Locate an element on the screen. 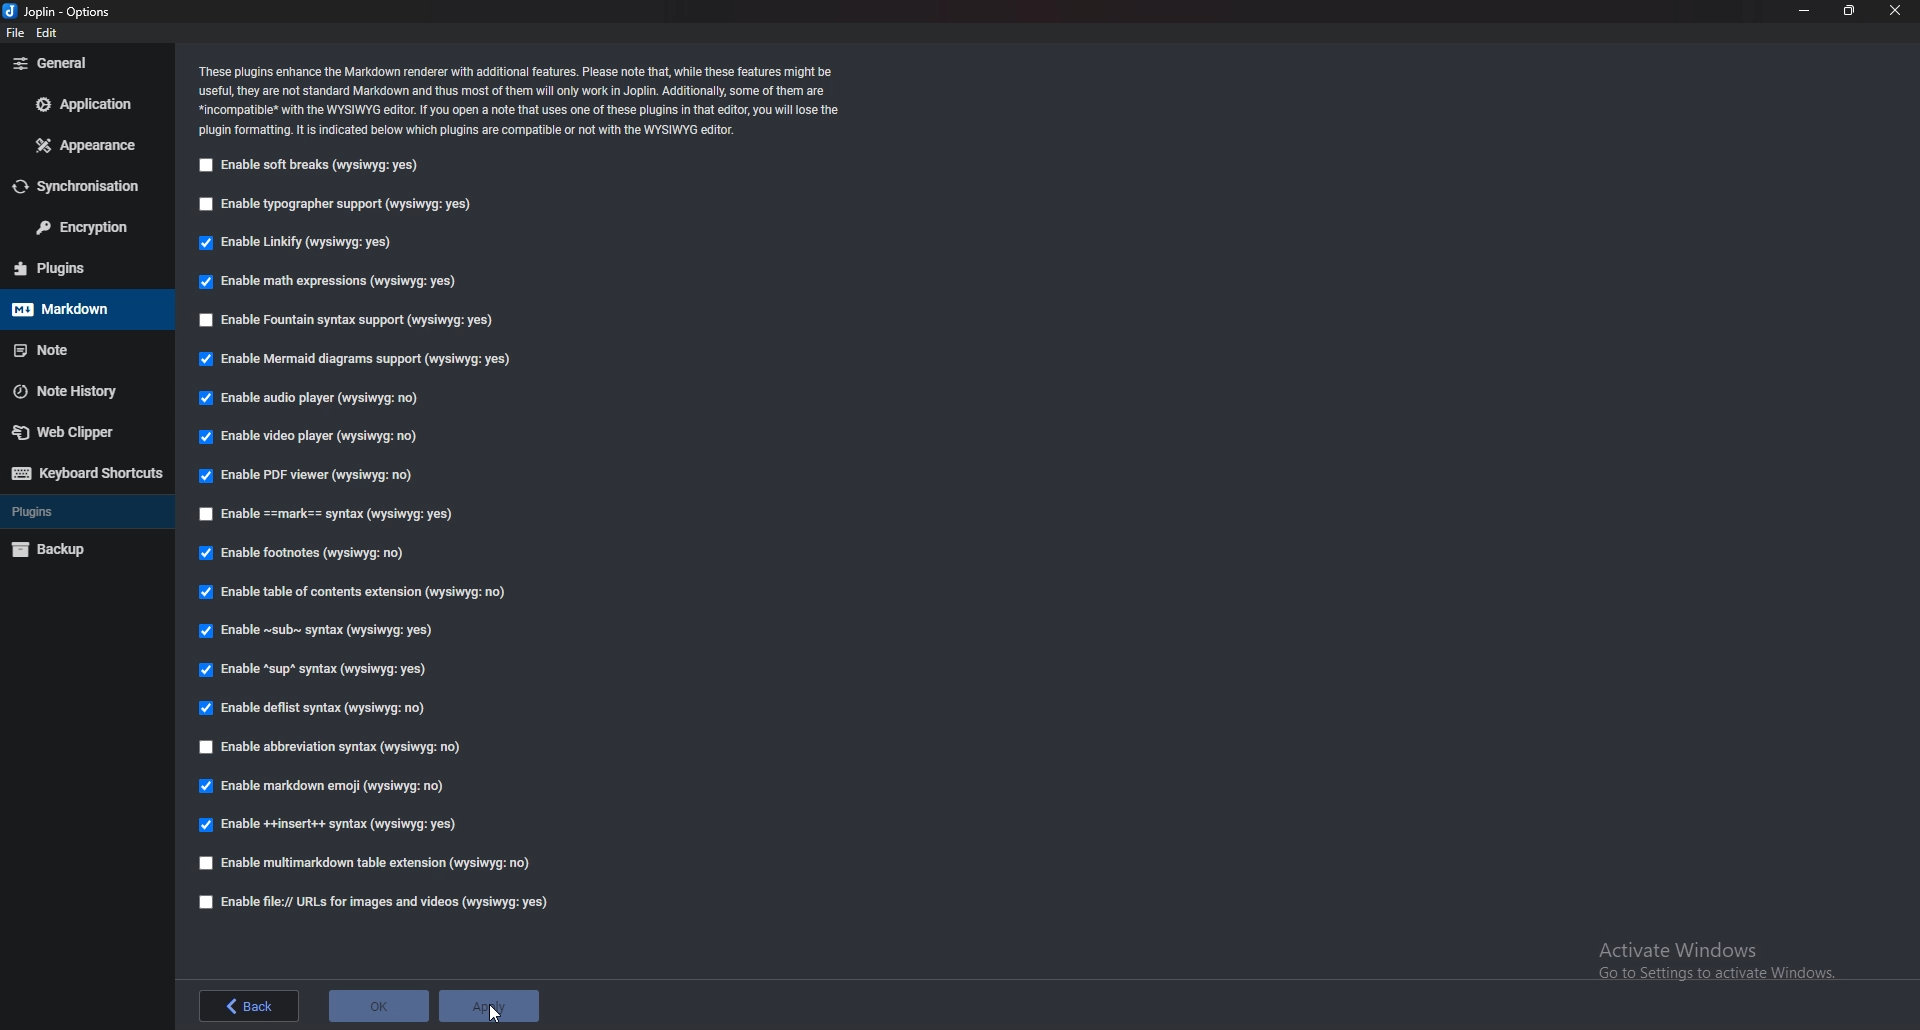  enable sup syntax is located at coordinates (313, 672).